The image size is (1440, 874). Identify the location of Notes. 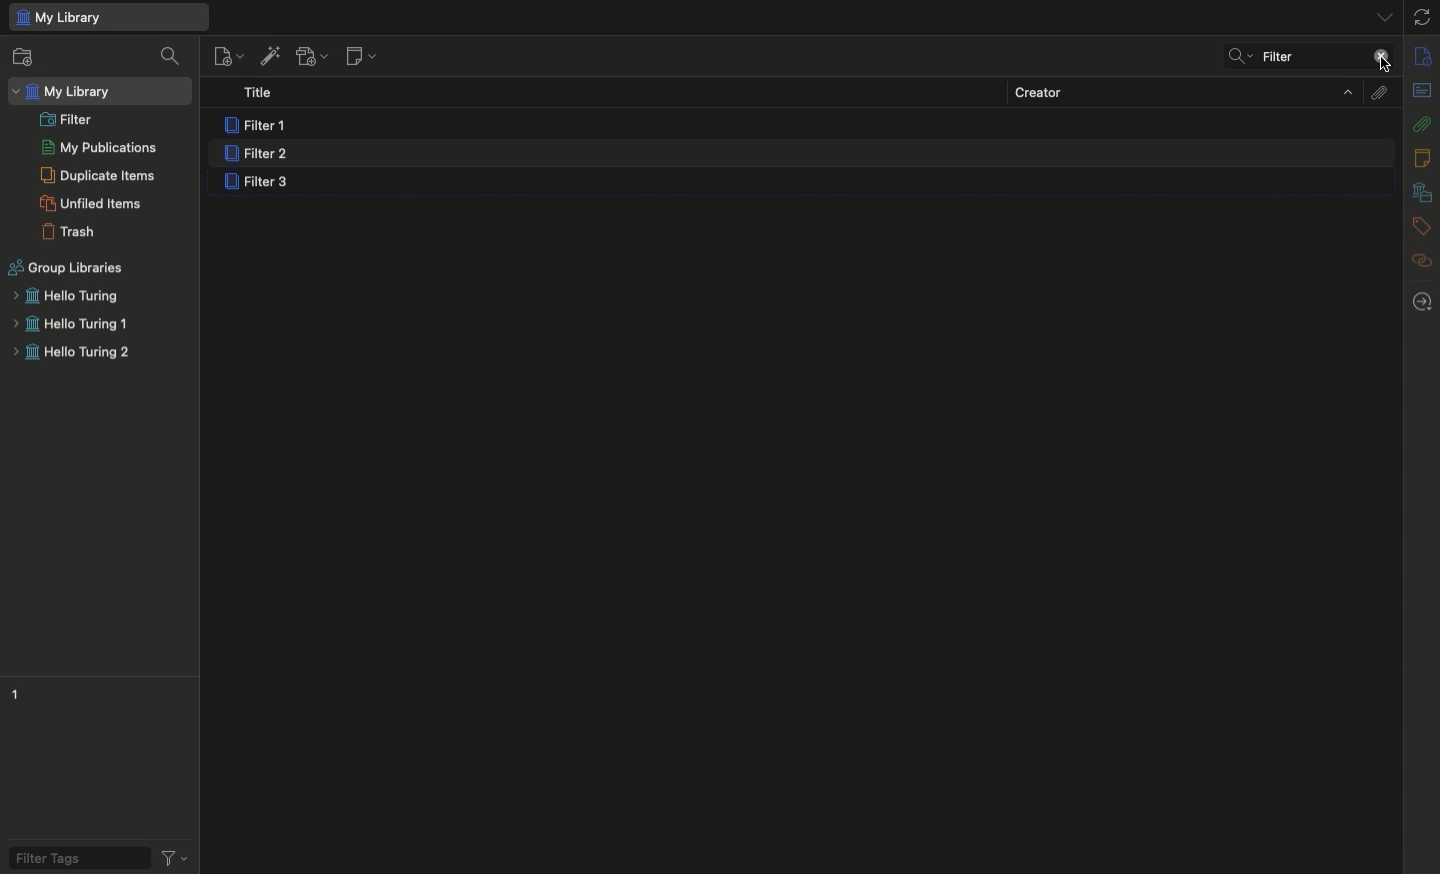
(1425, 158).